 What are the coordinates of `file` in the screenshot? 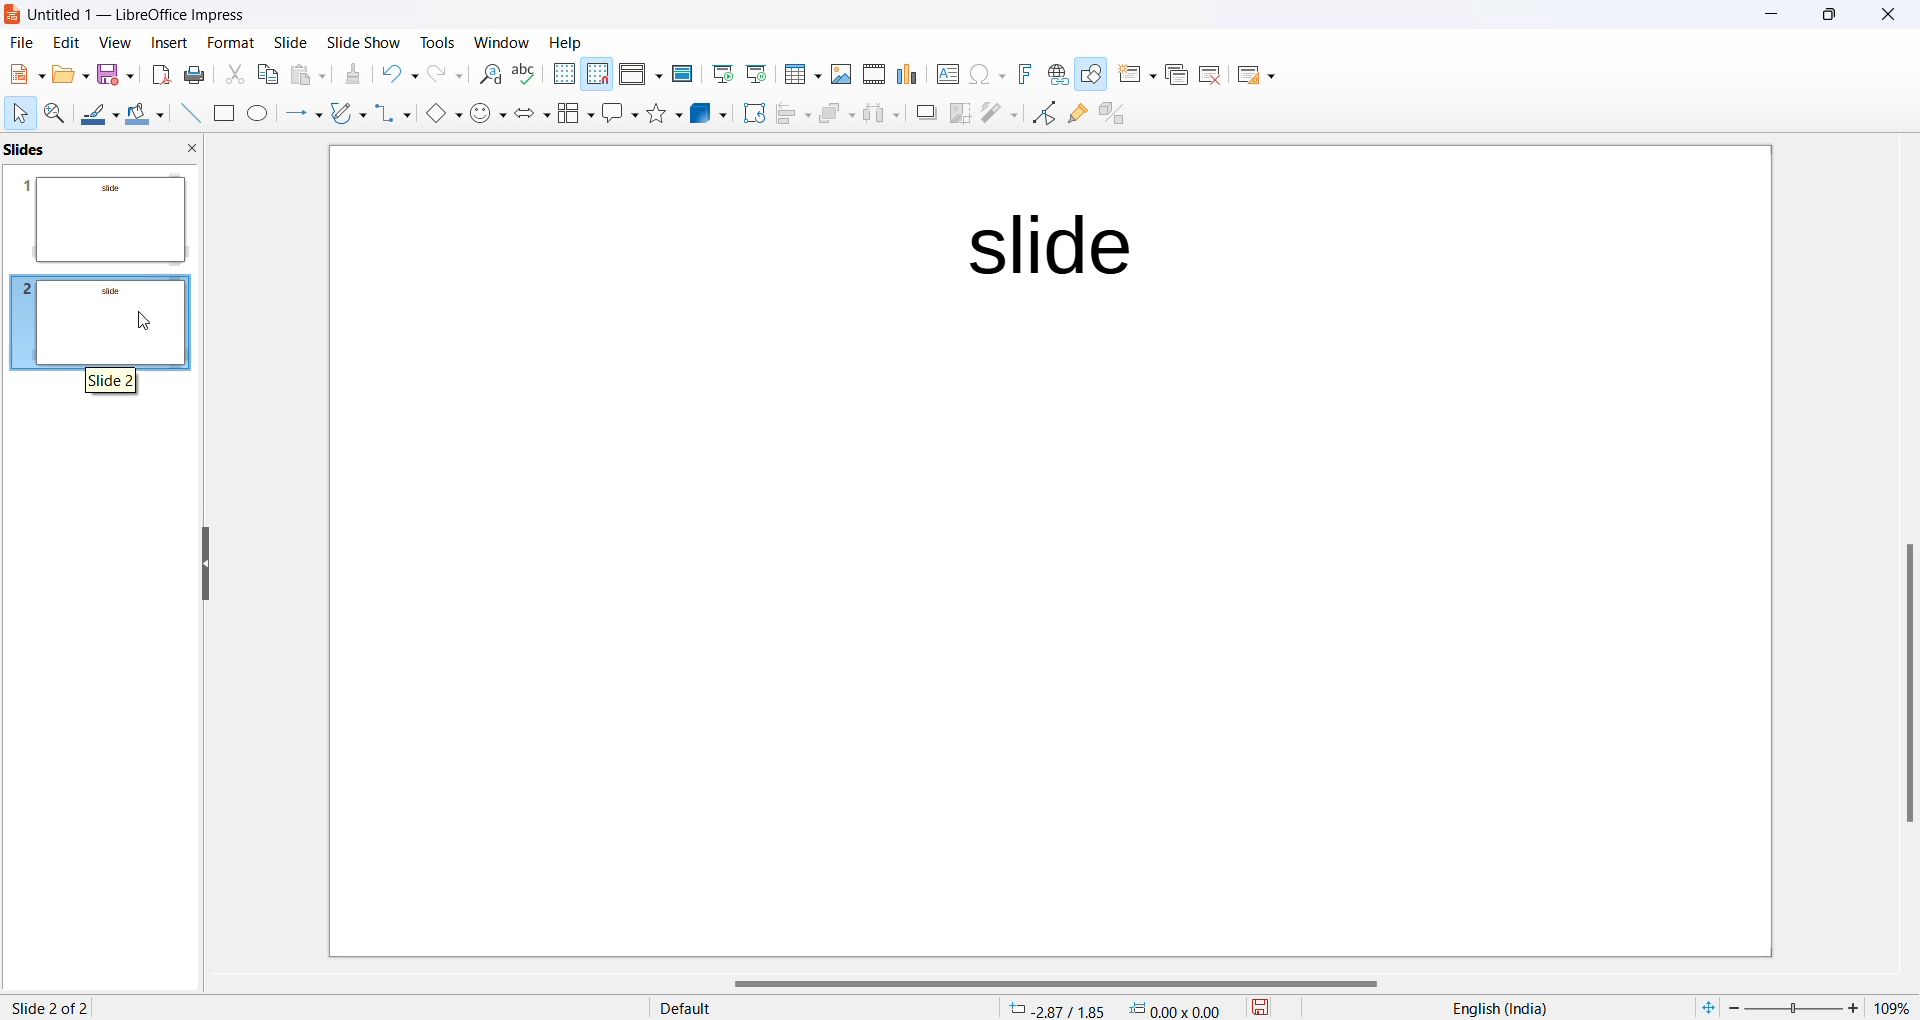 It's located at (19, 45).